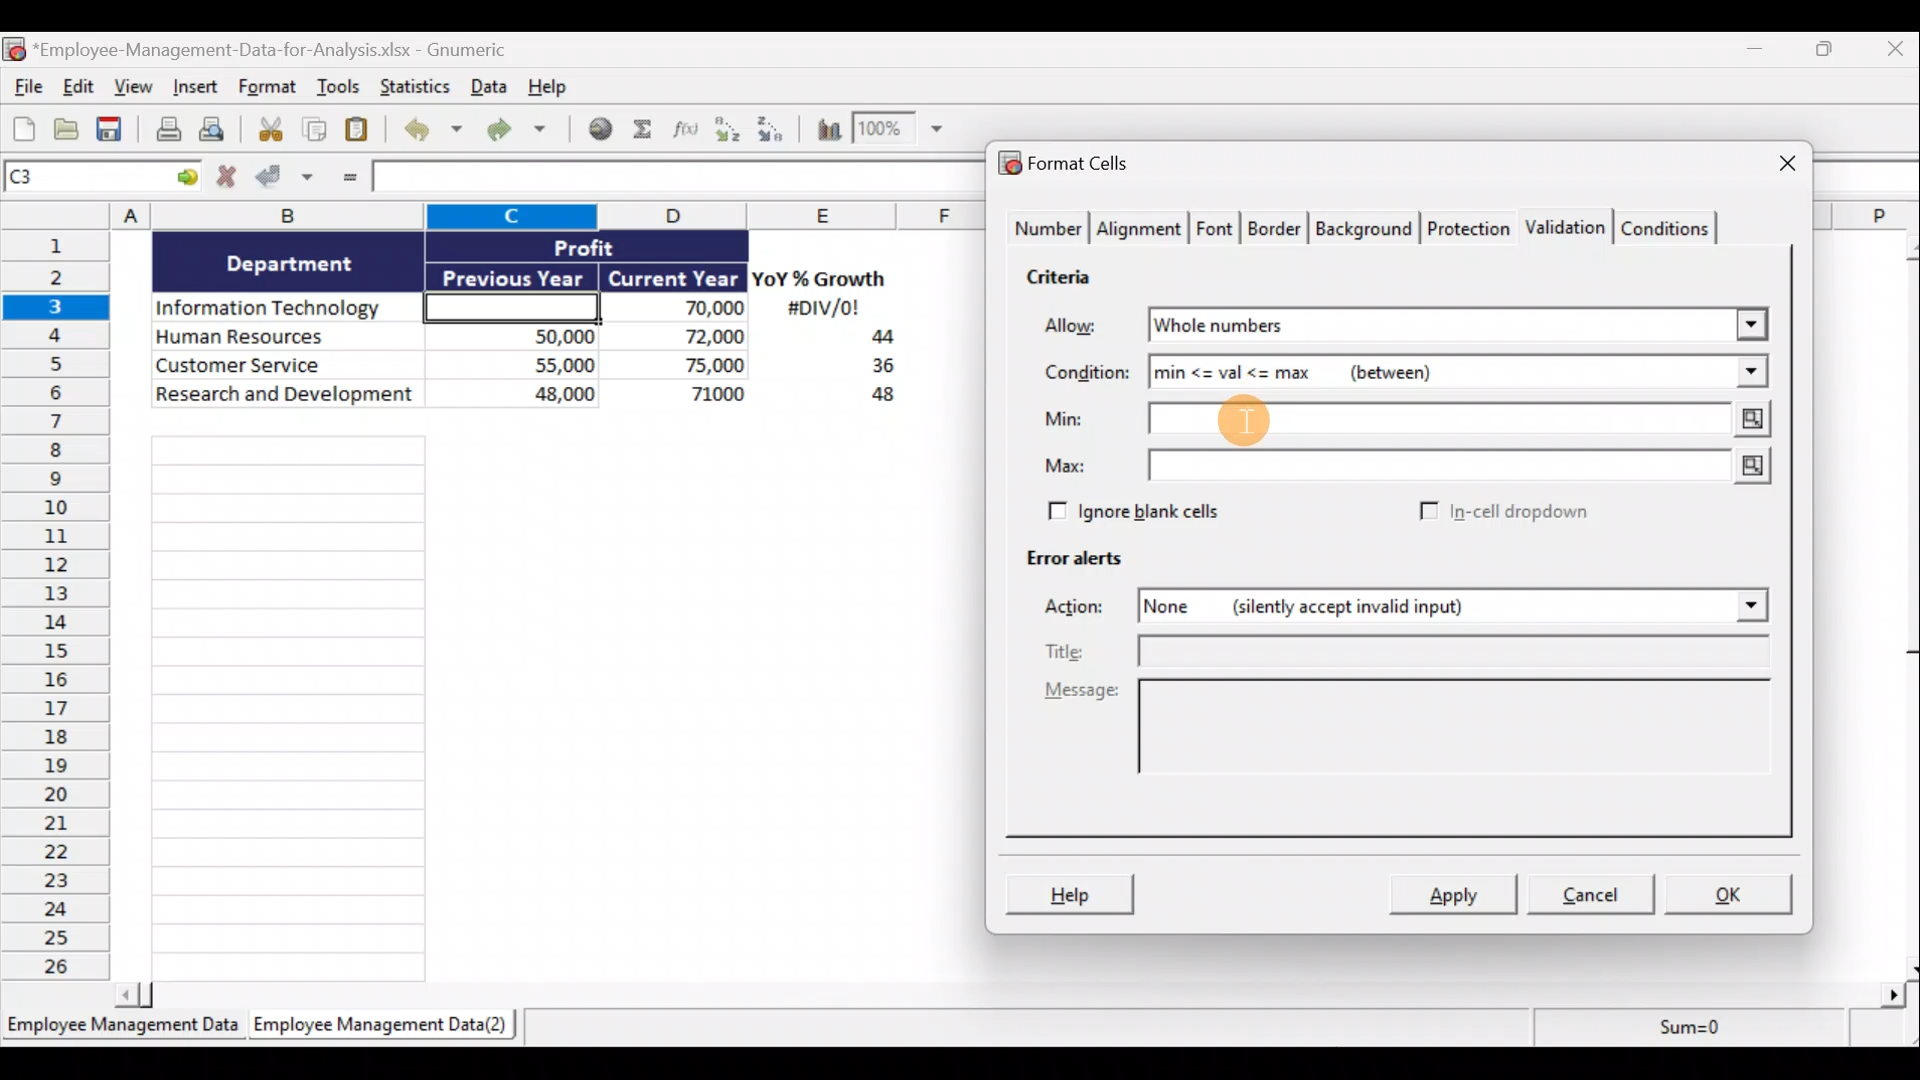 This screenshot has height=1080, width=1920. I want to click on Information Technology, so click(288, 309).